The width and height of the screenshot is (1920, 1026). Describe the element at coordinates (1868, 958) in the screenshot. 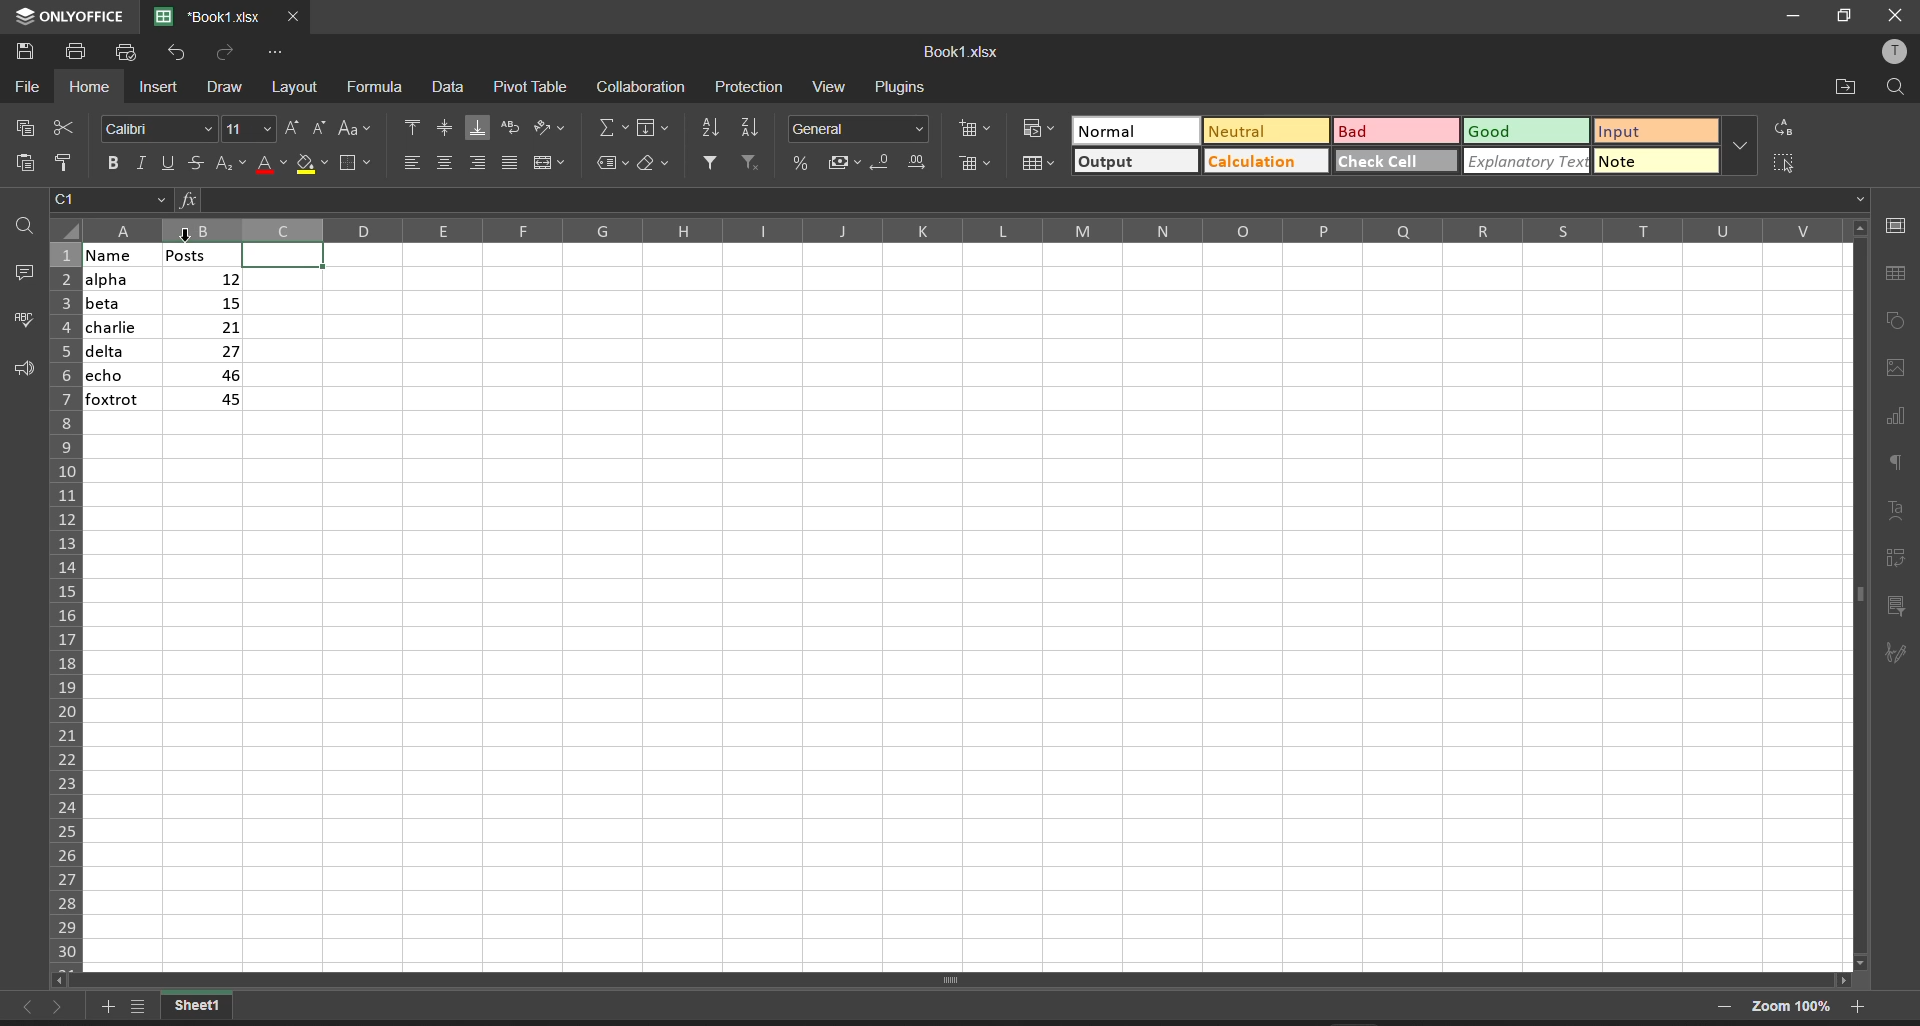

I see `scroll down` at that location.